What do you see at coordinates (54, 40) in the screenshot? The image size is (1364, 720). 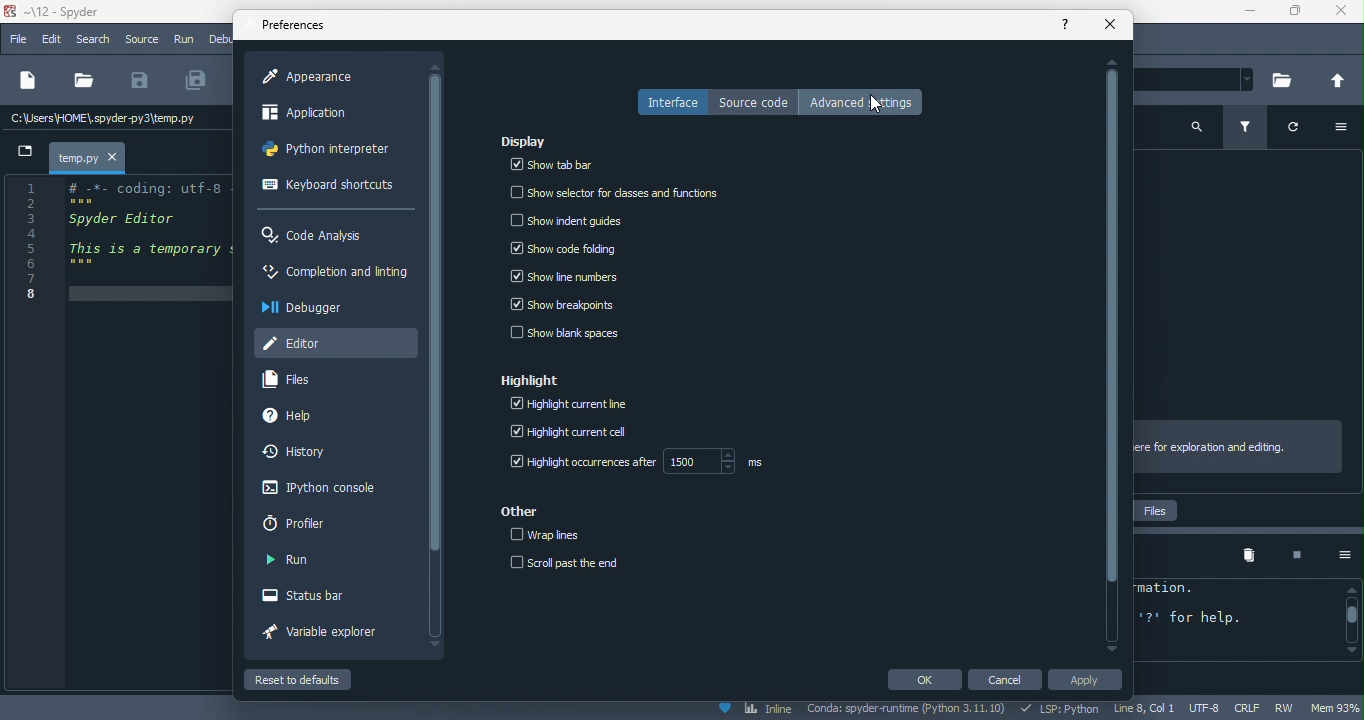 I see `edit` at bounding box center [54, 40].